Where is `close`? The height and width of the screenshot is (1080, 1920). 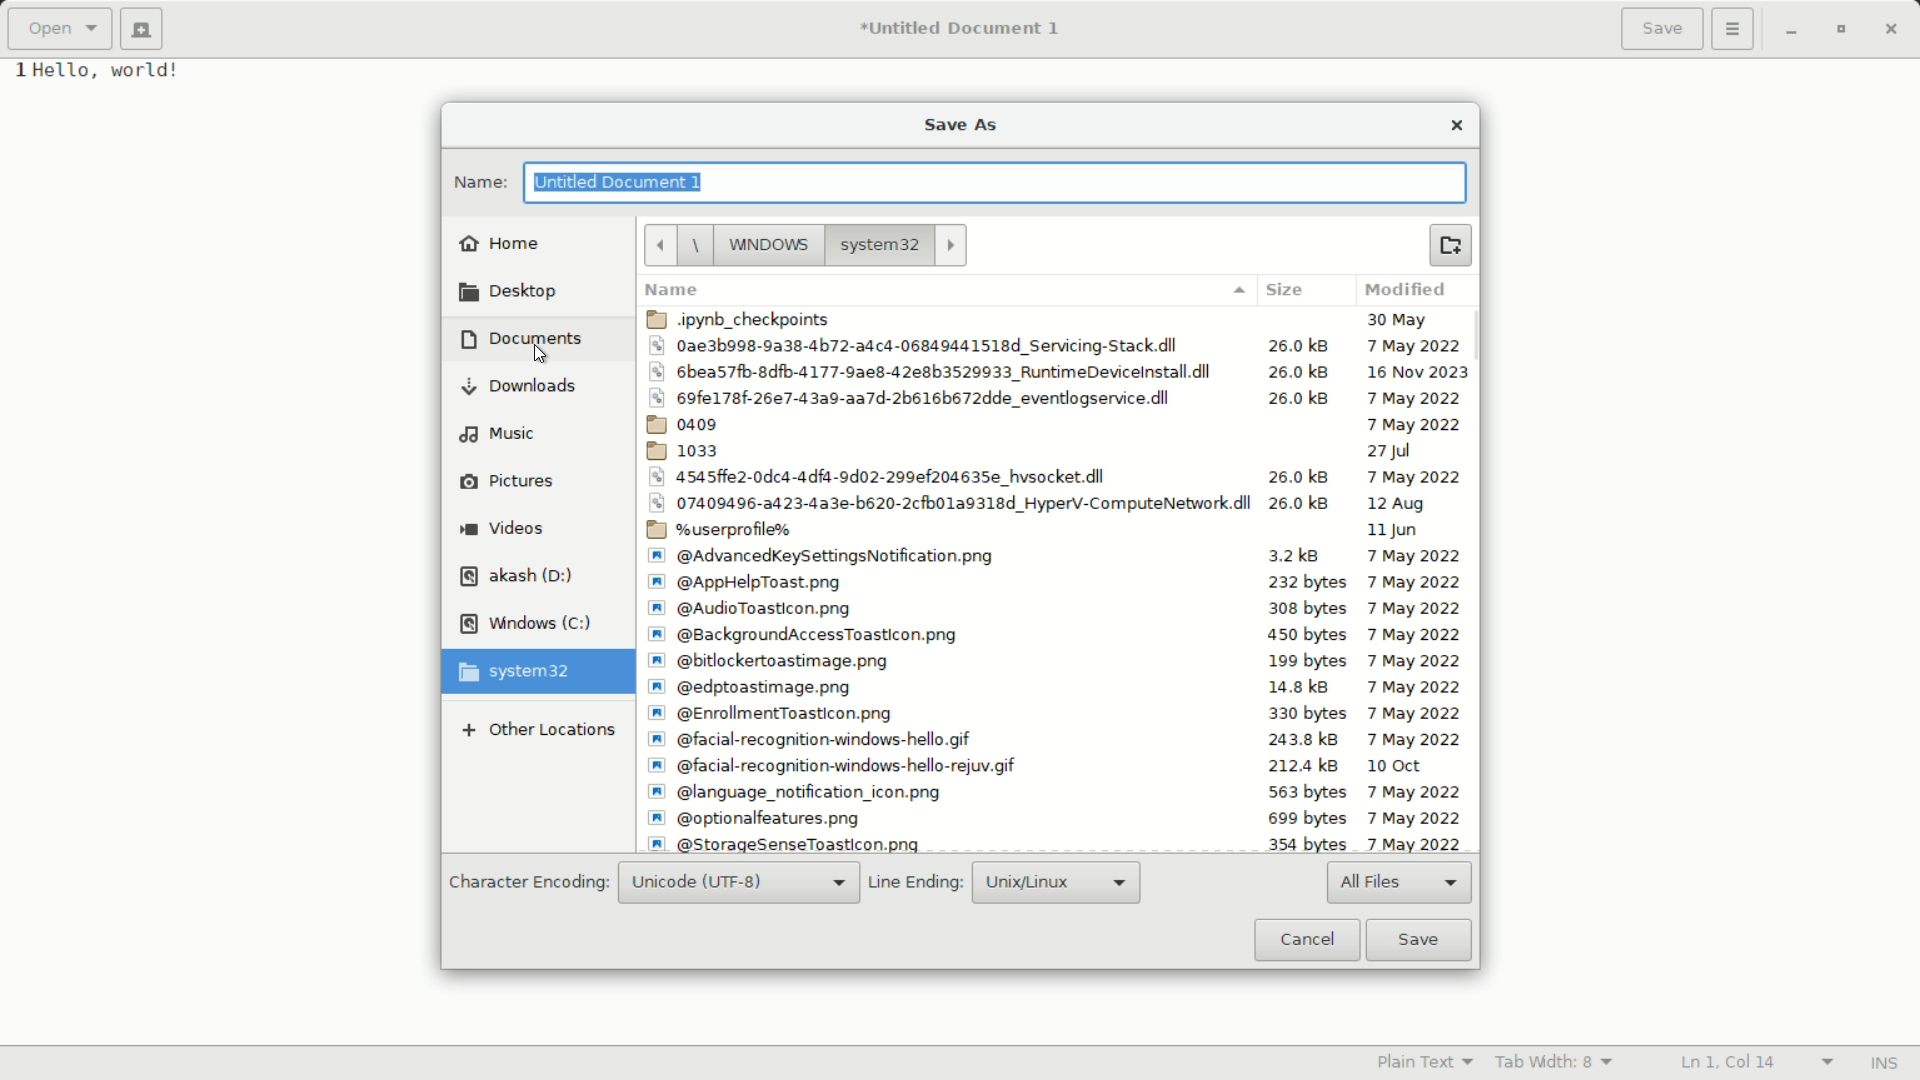 close is located at coordinates (1456, 126).